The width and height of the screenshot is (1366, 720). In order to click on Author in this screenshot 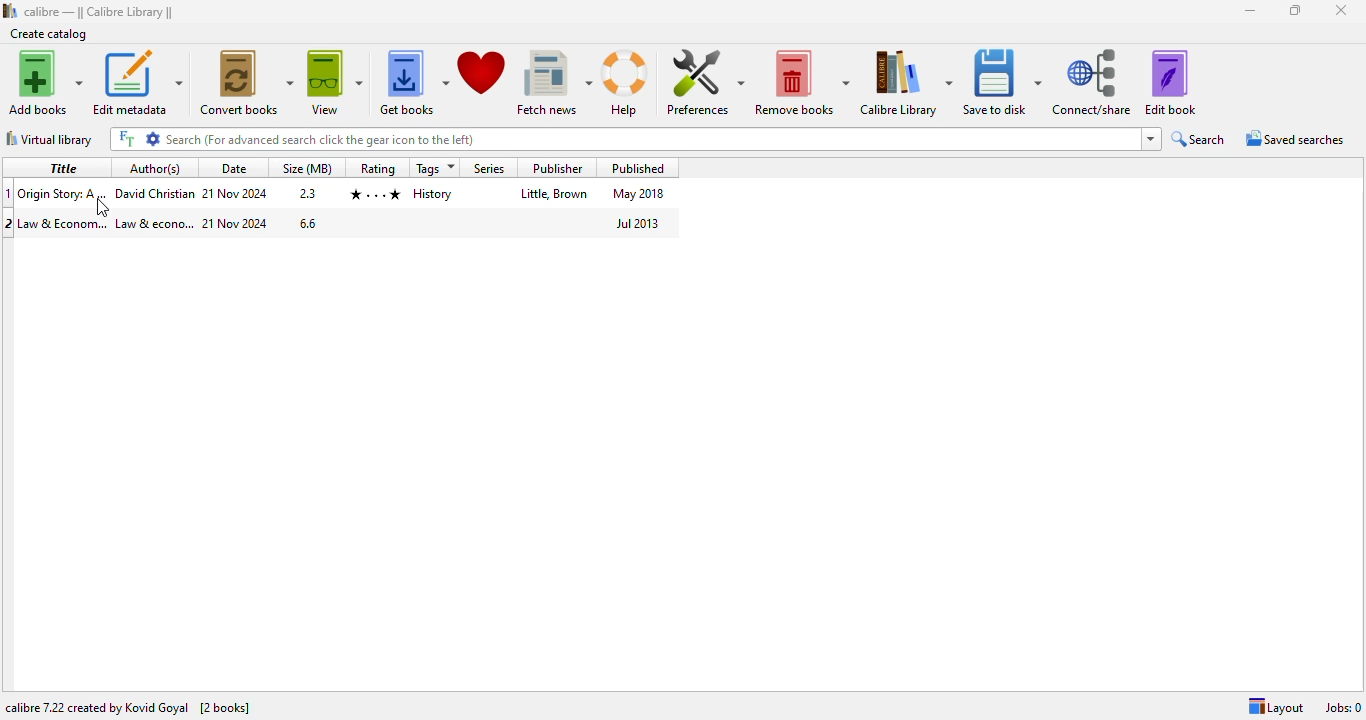, I will do `click(155, 192)`.